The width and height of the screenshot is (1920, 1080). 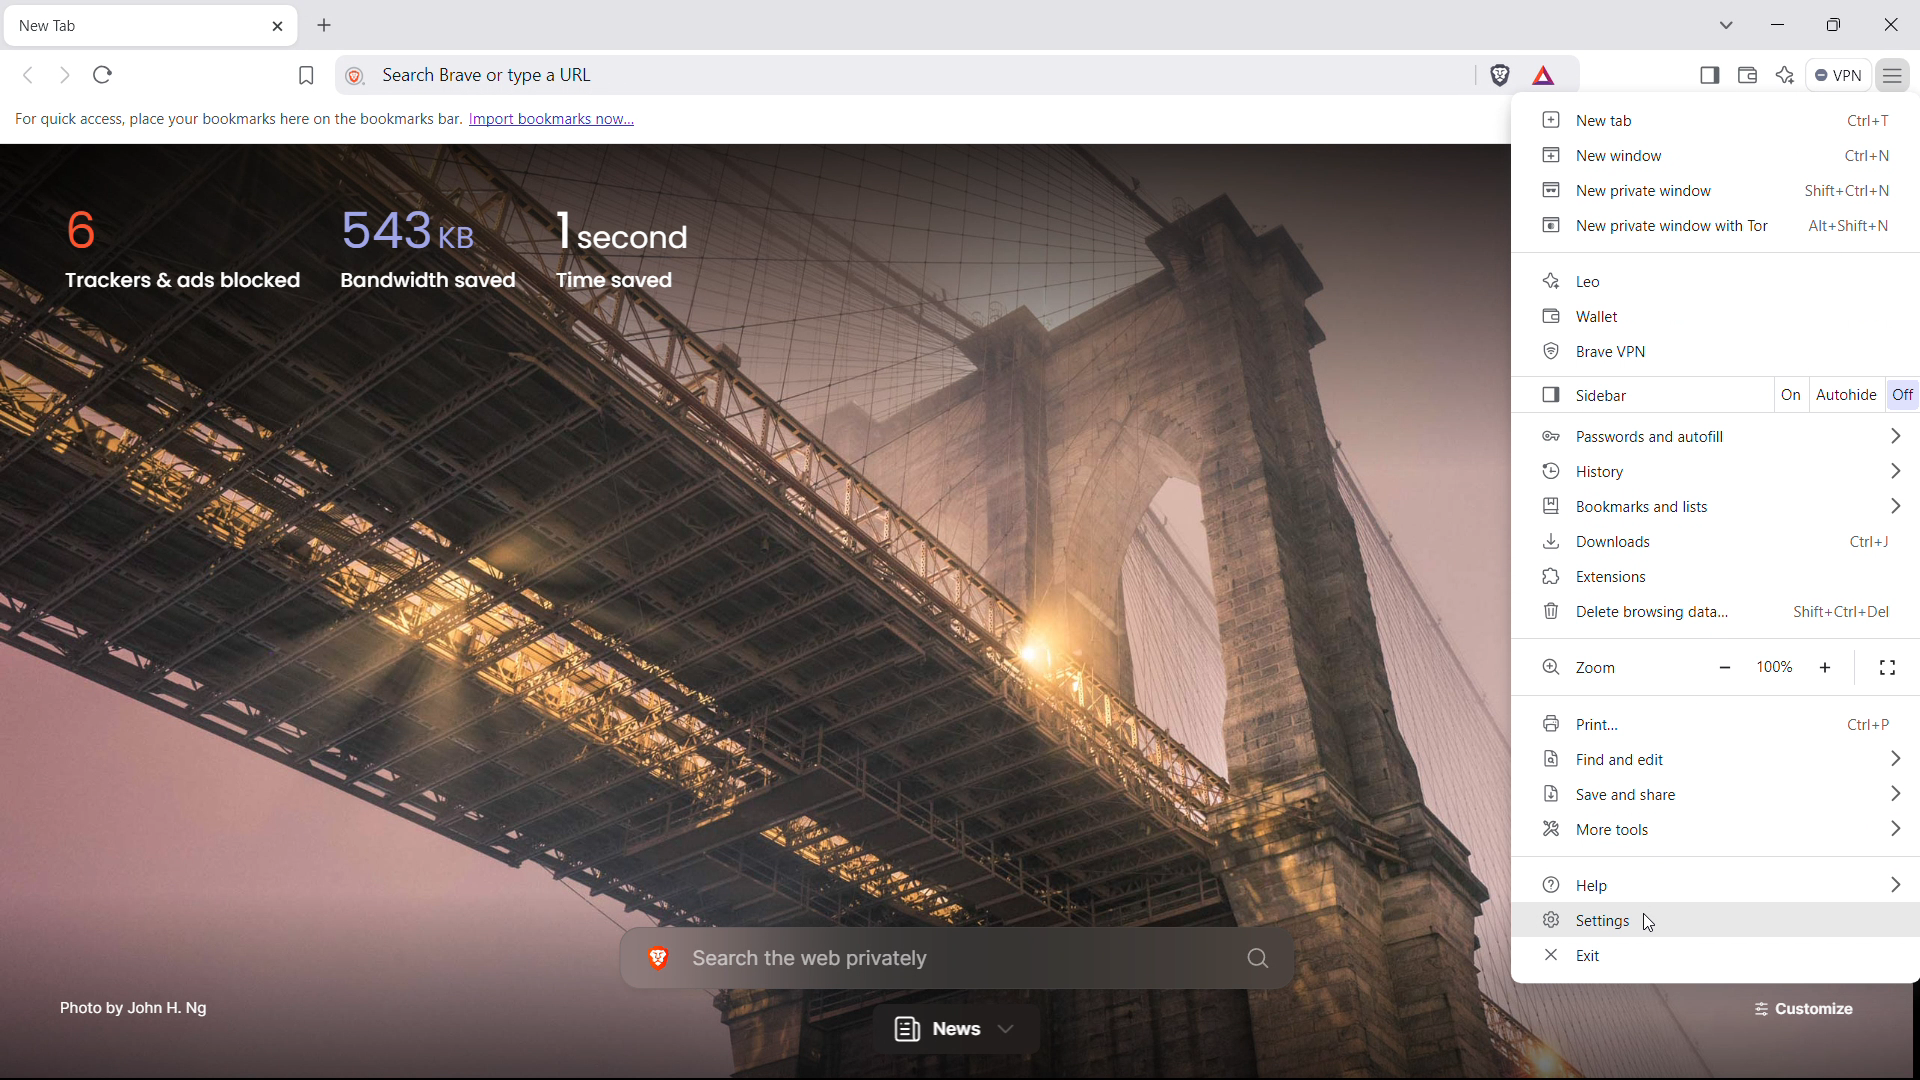 What do you see at coordinates (1718, 610) in the screenshot?
I see `delete browsing data` at bounding box center [1718, 610].